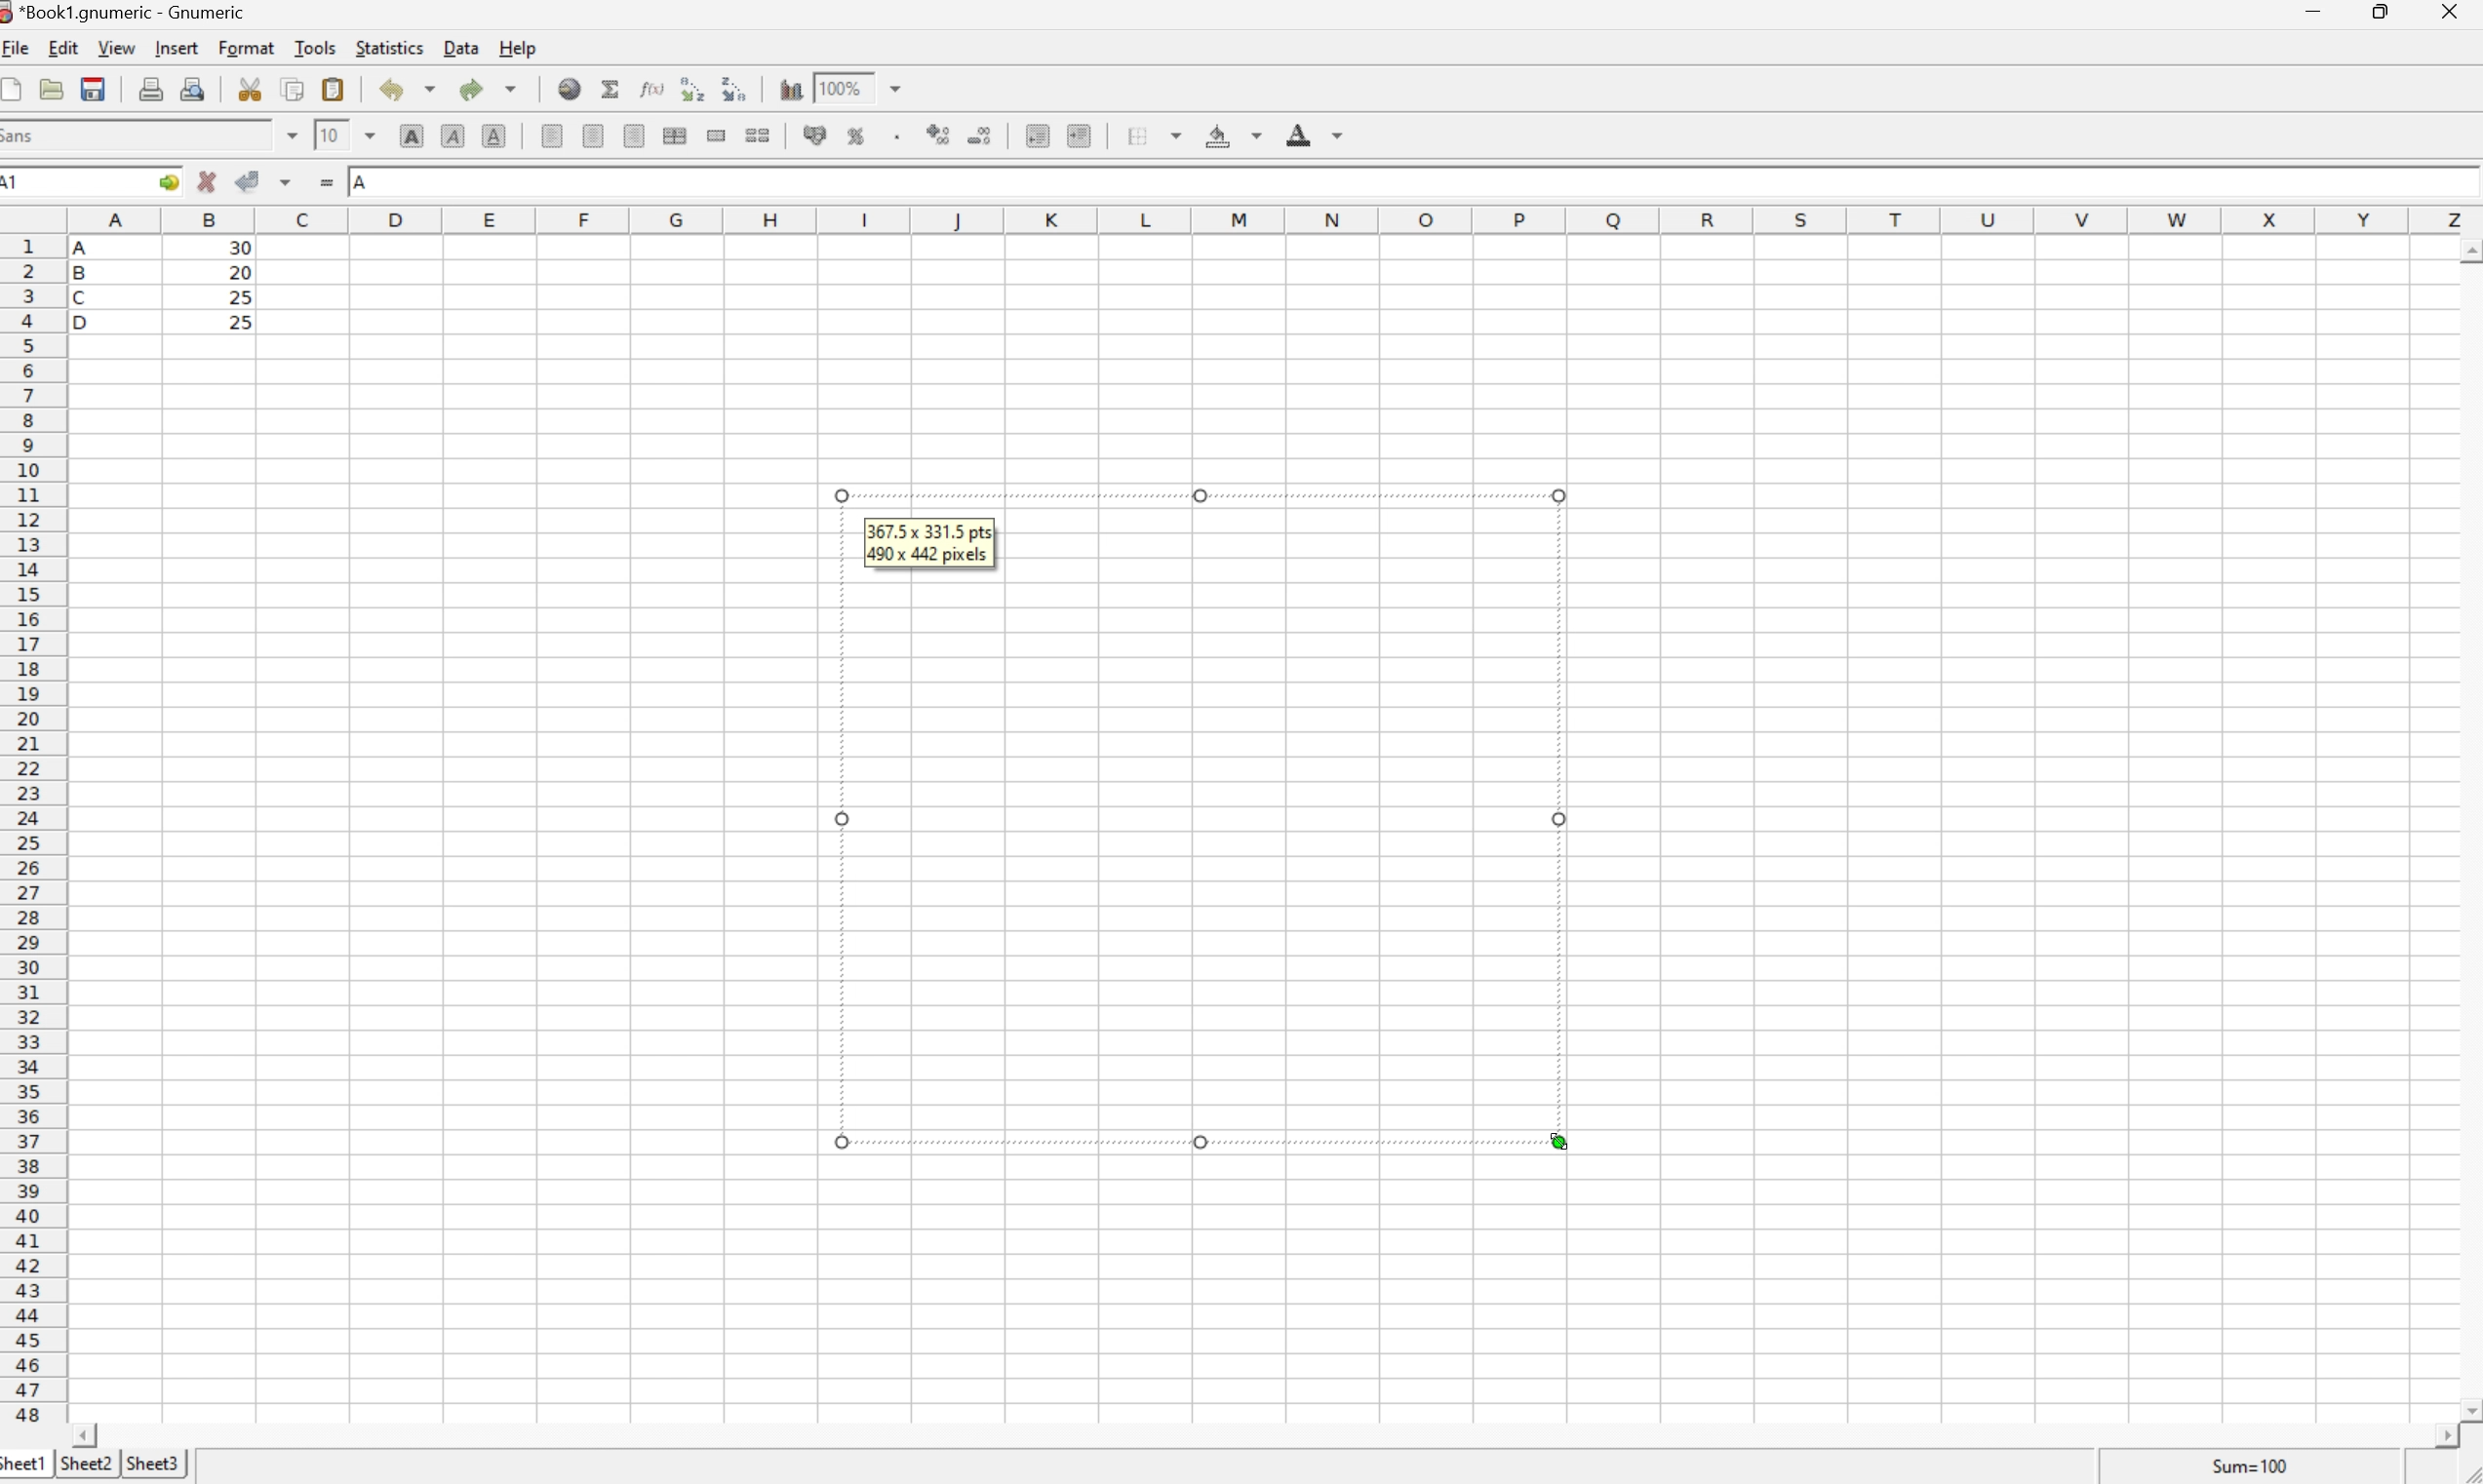  What do you see at coordinates (1318, 134) in the screenshot?
I see `Foreground` at bounding box center [1318, 134].